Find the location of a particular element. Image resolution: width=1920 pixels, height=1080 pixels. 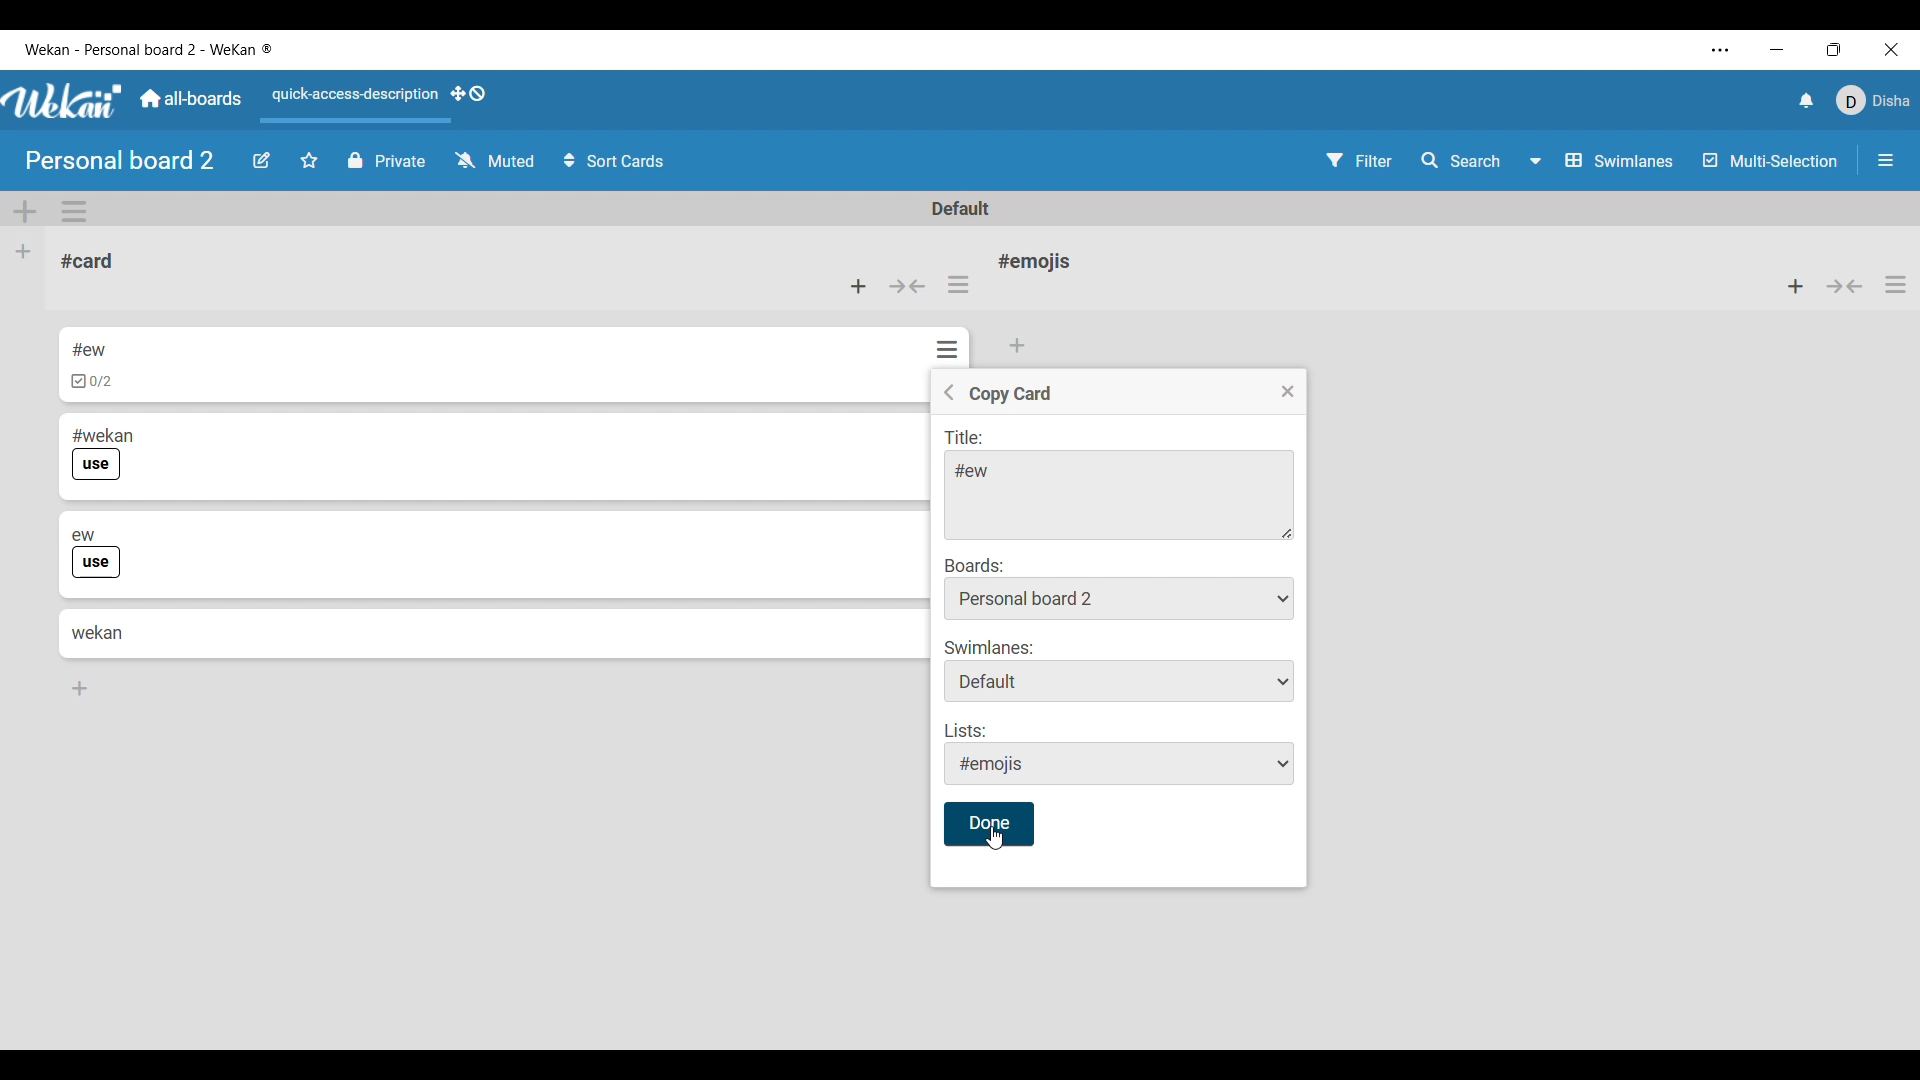

Save inputs made is located at coordinates (988, 824).